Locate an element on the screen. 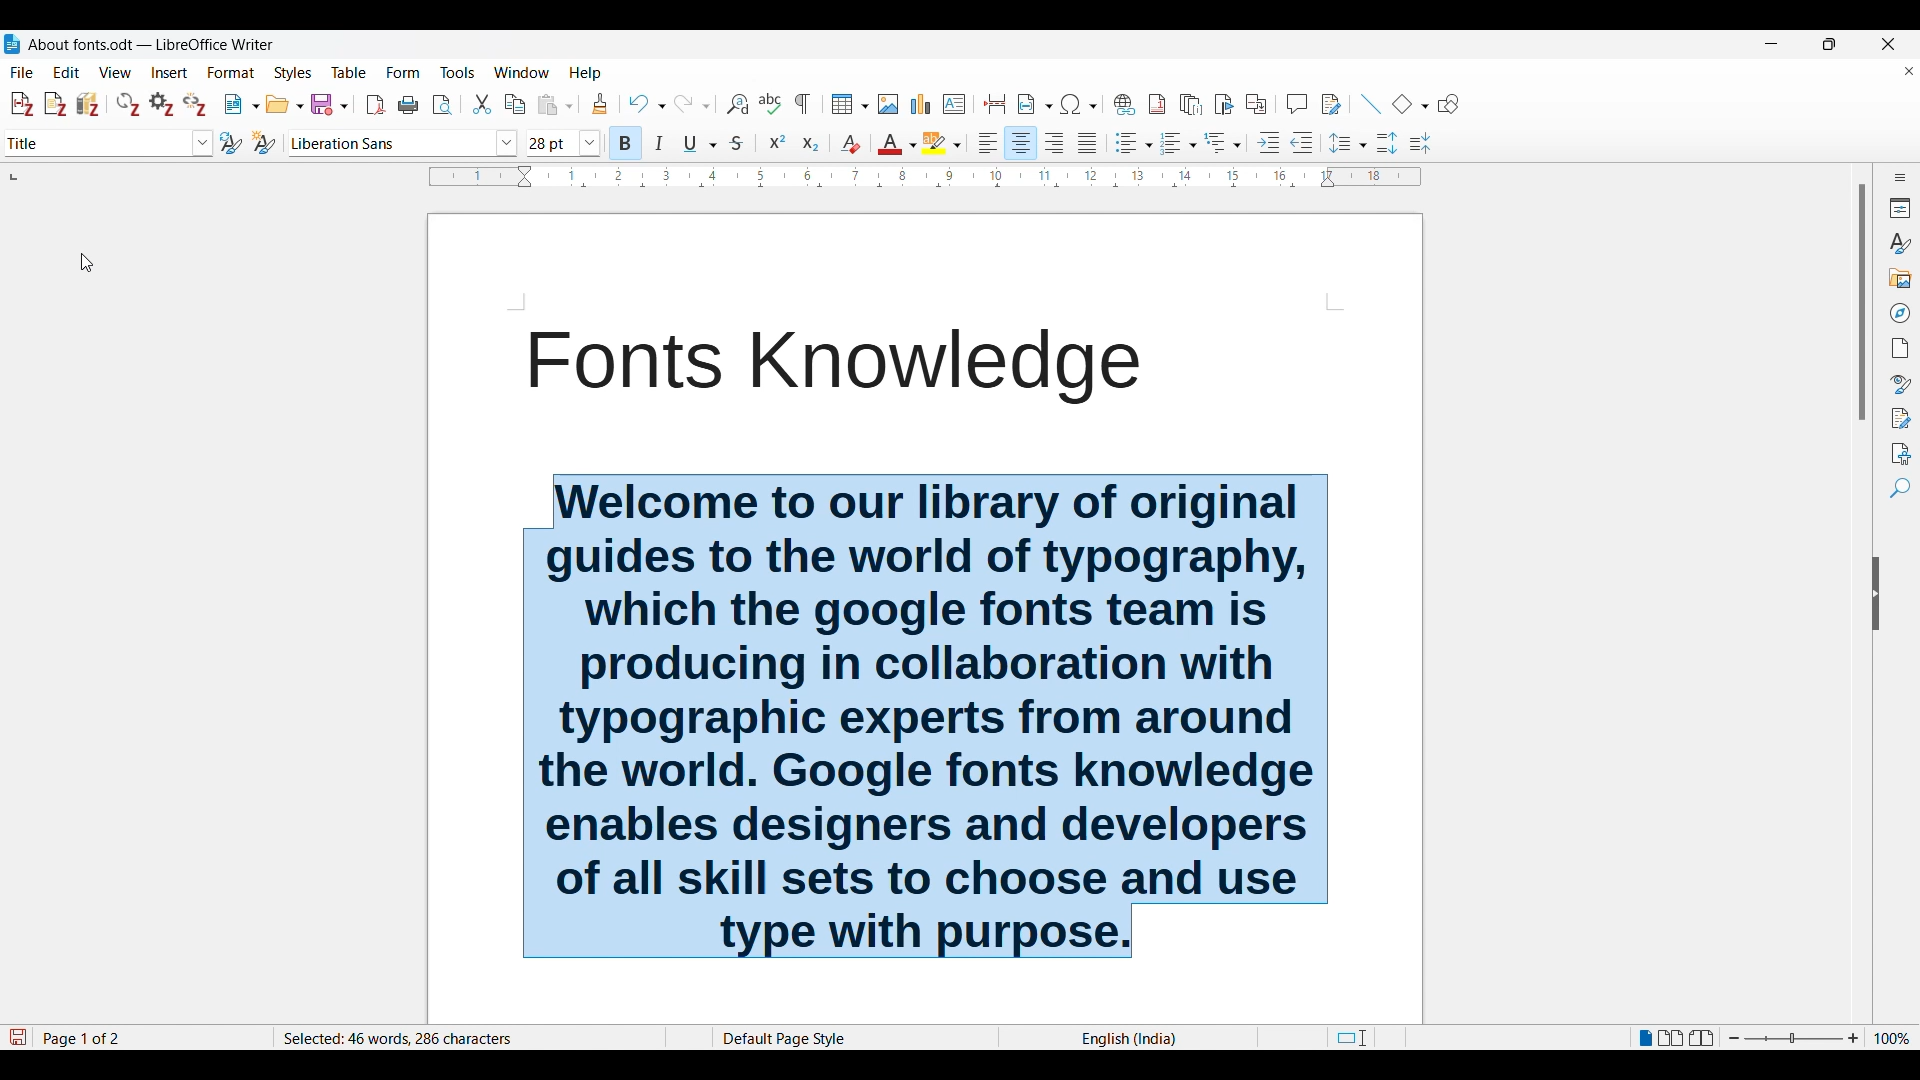  Properties is located at coordinates (1901, 208).